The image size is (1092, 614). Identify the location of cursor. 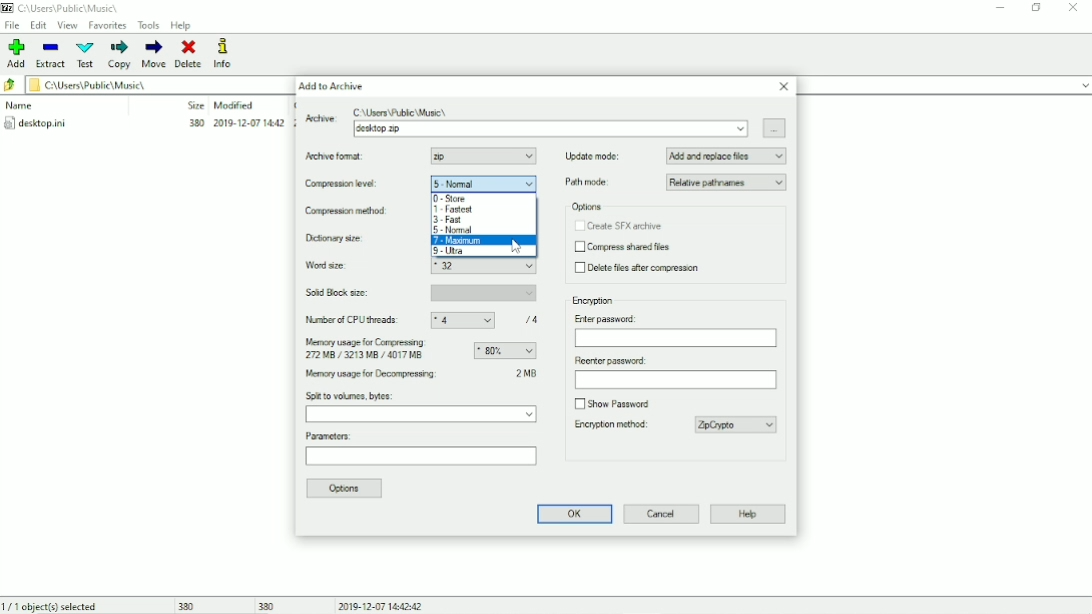
(531, 156).